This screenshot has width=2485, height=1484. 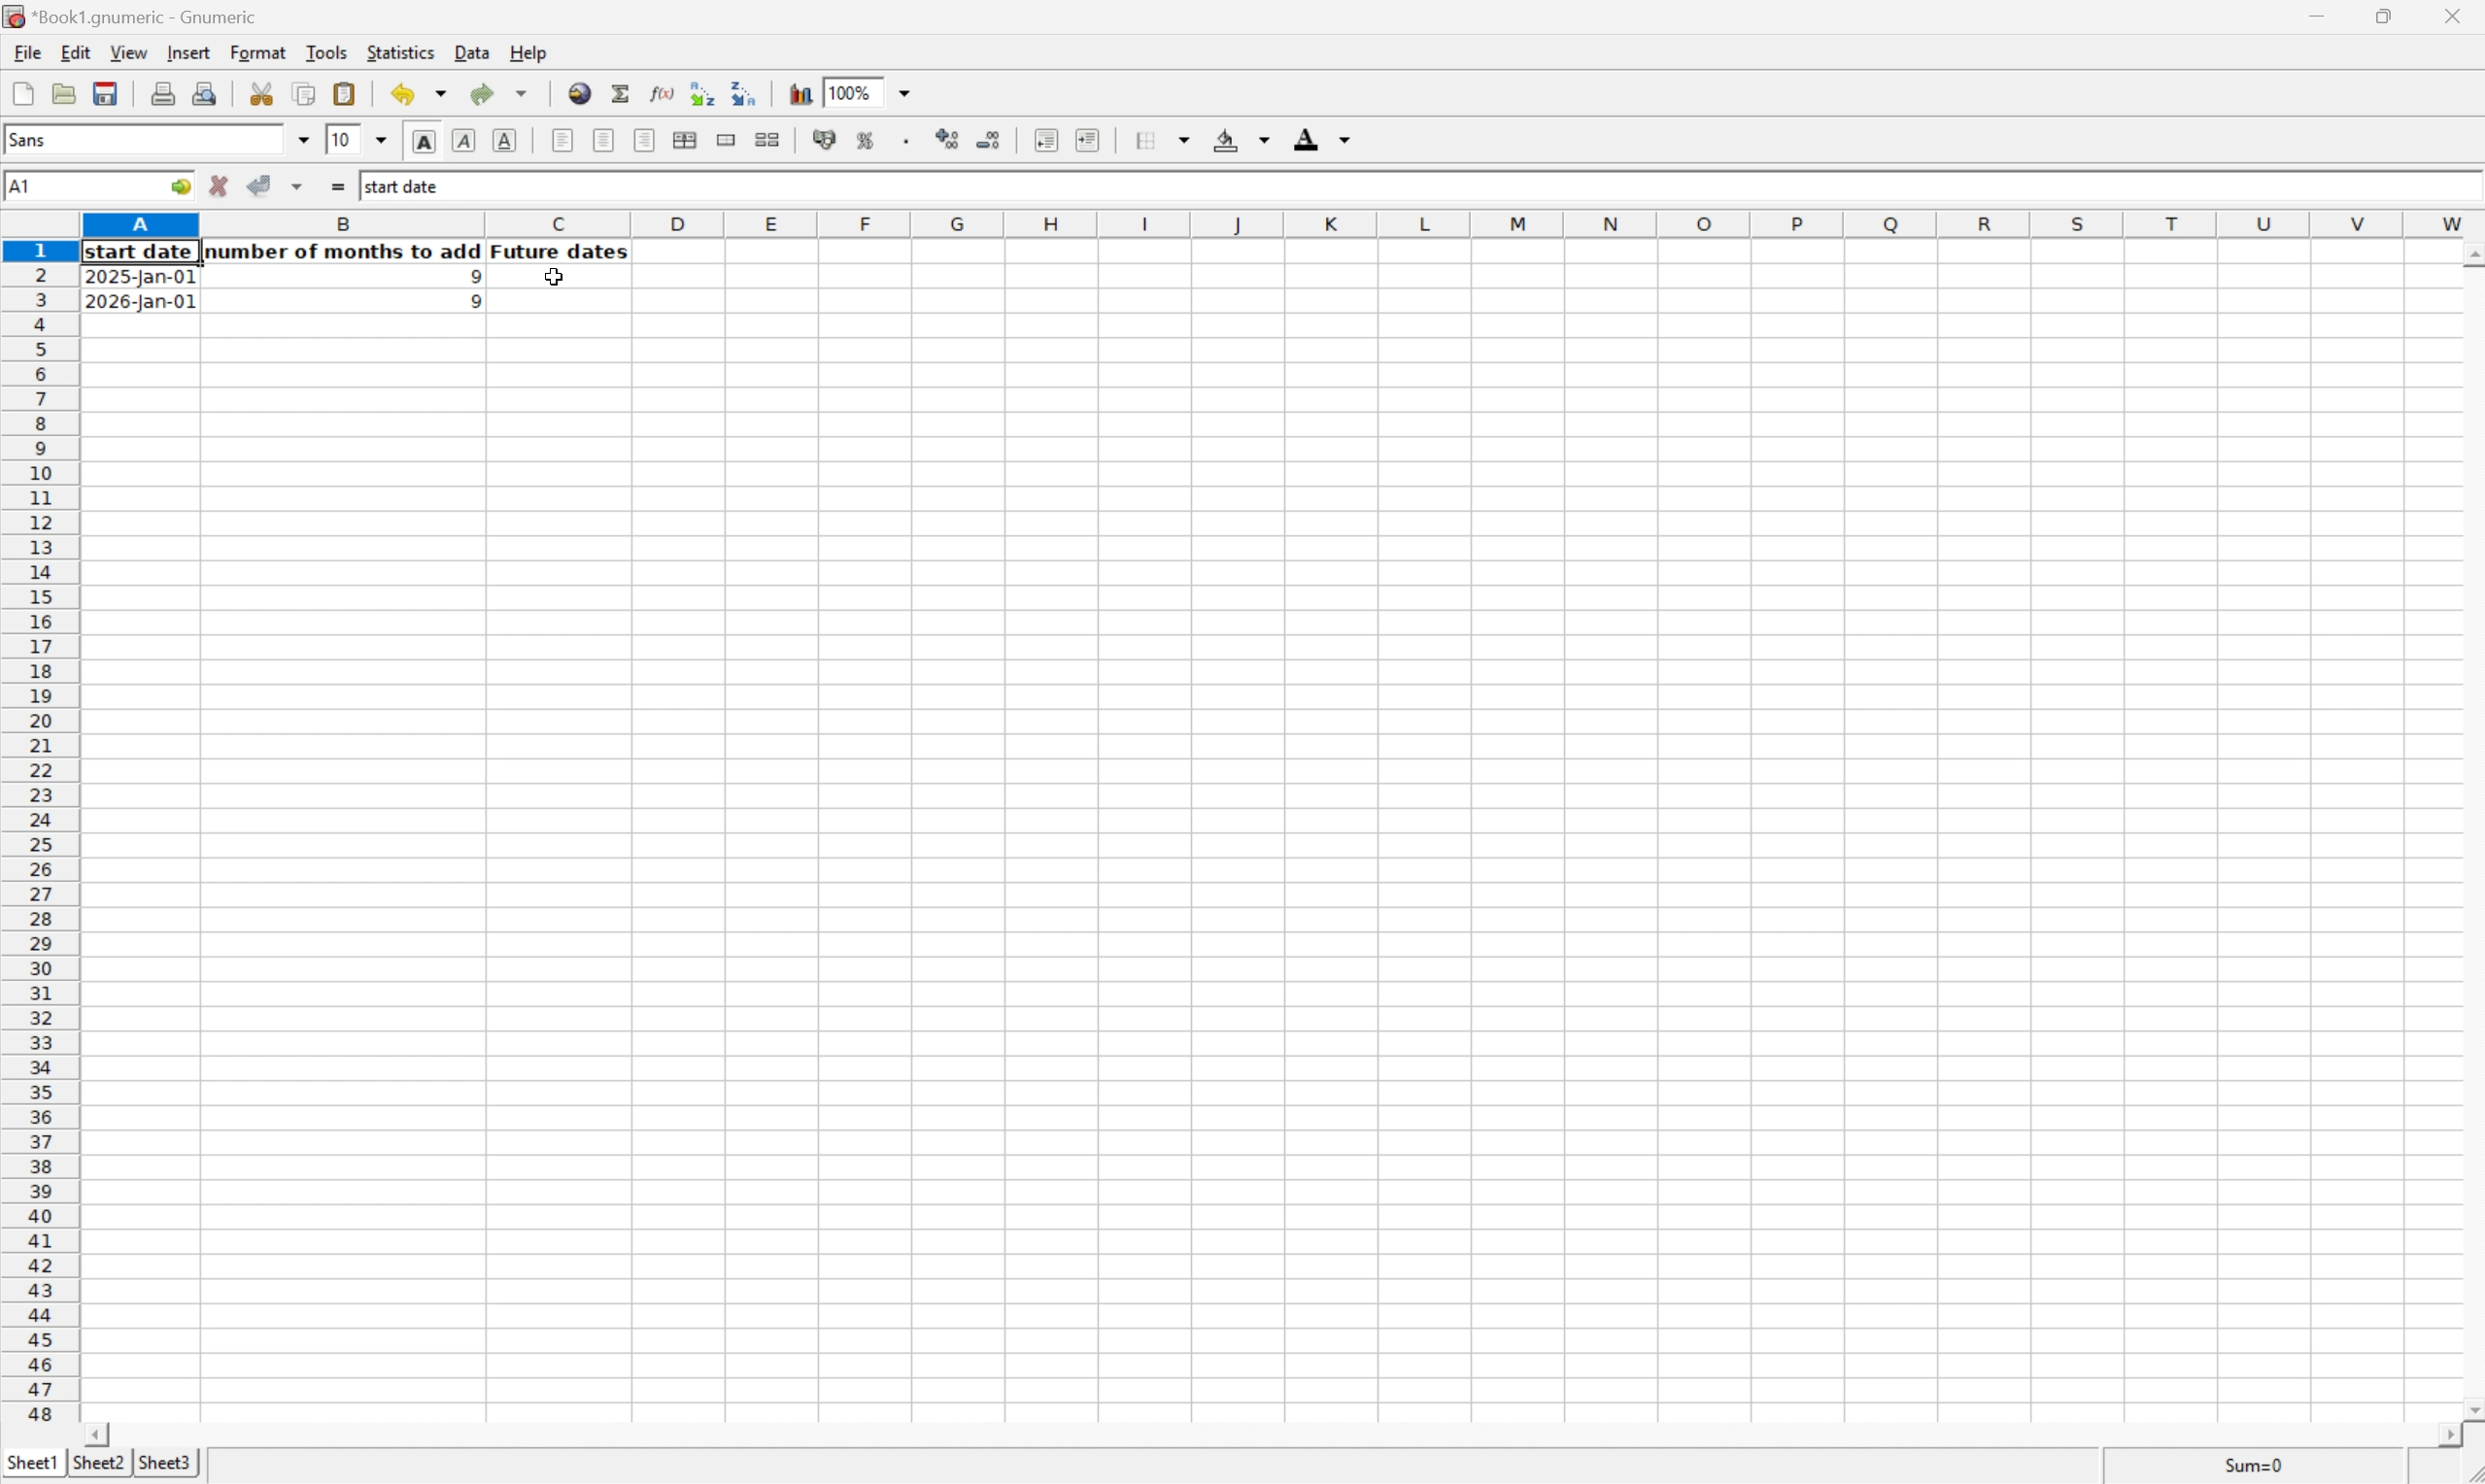 I want to click on 9, so click(x=468, y=303).